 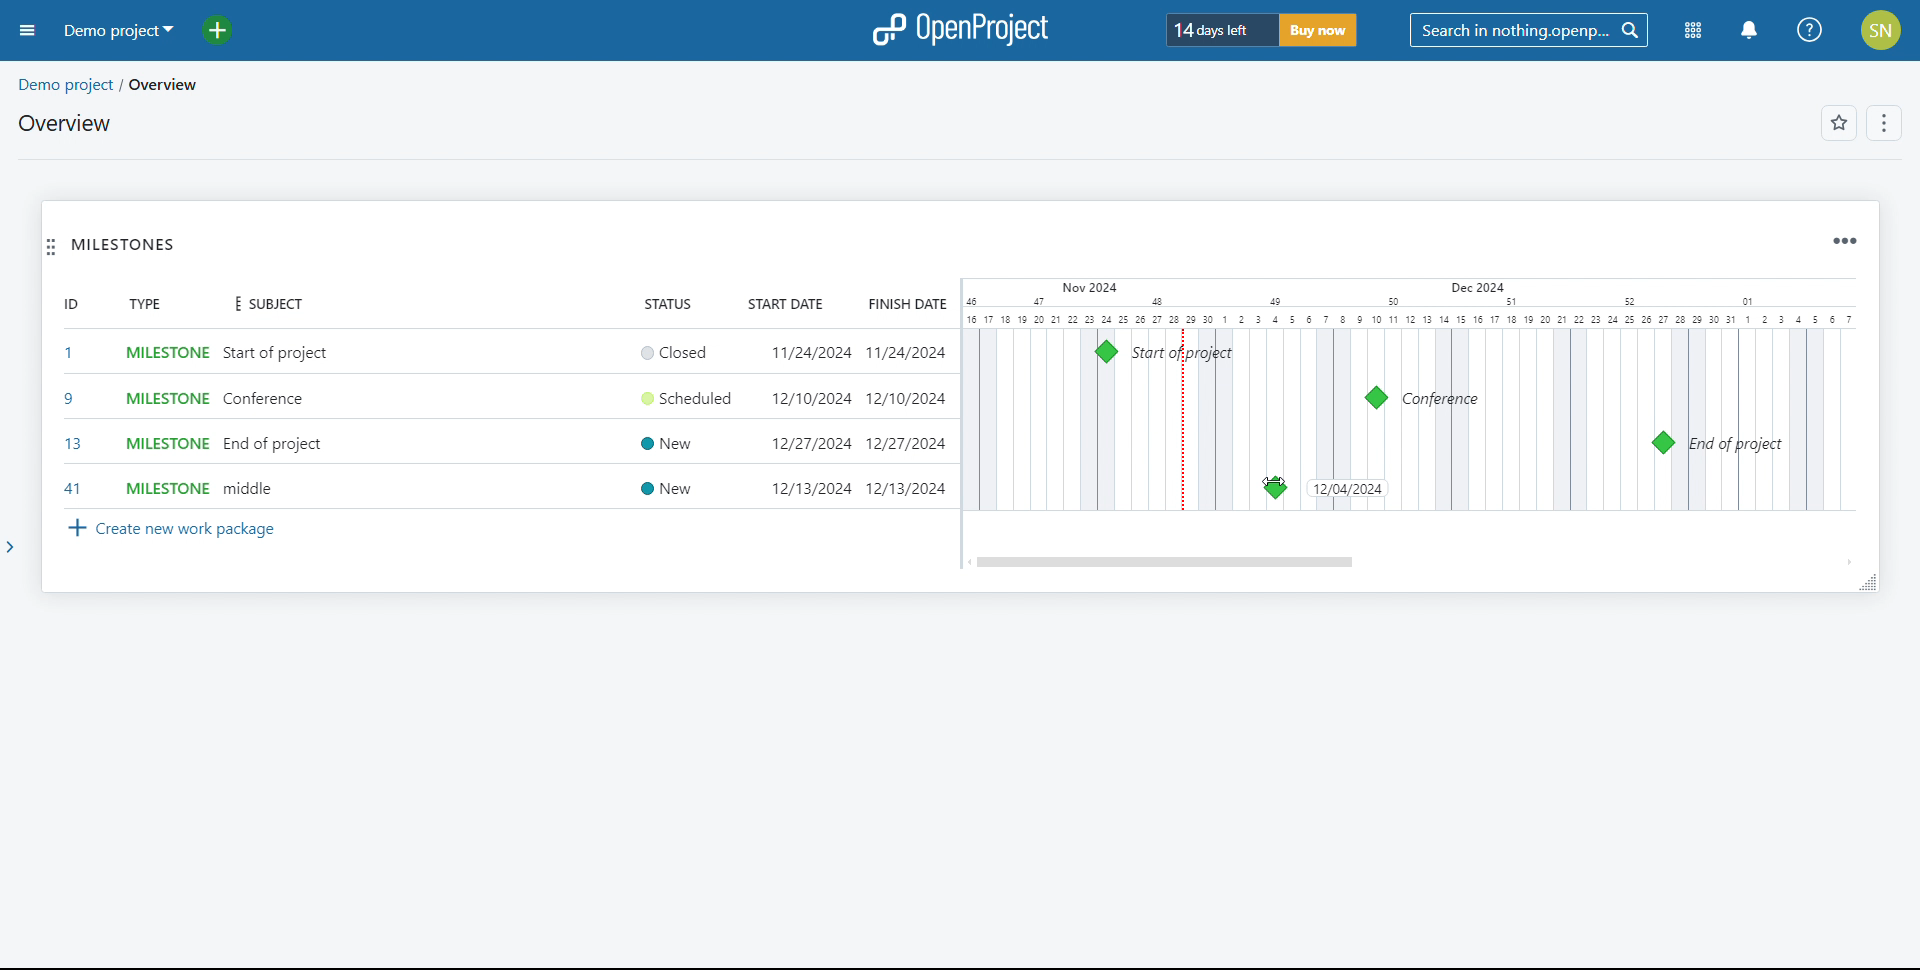 What do you see at coordinates (110, 85) in the screenshot?
I see `demo project/overview` at bounding box center [110, 85].